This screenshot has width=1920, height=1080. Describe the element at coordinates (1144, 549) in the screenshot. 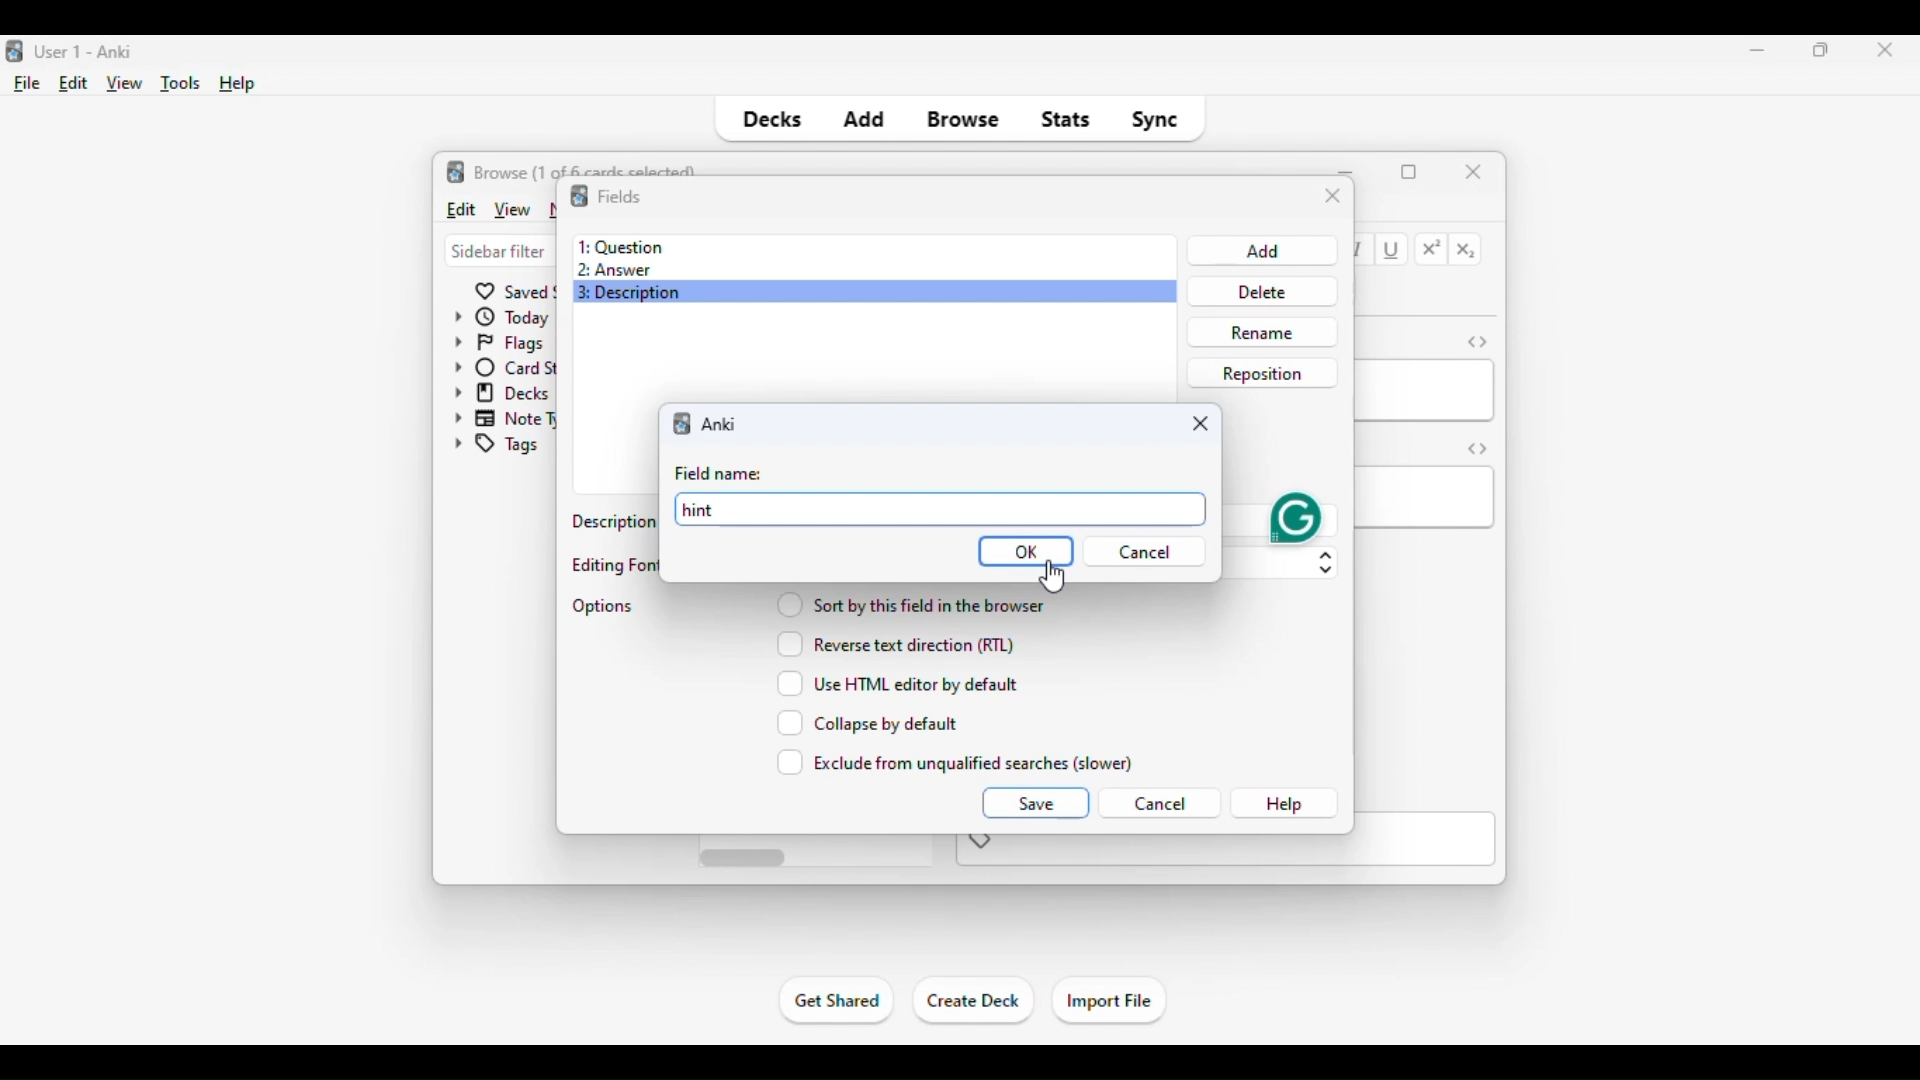

I see `` at that location.